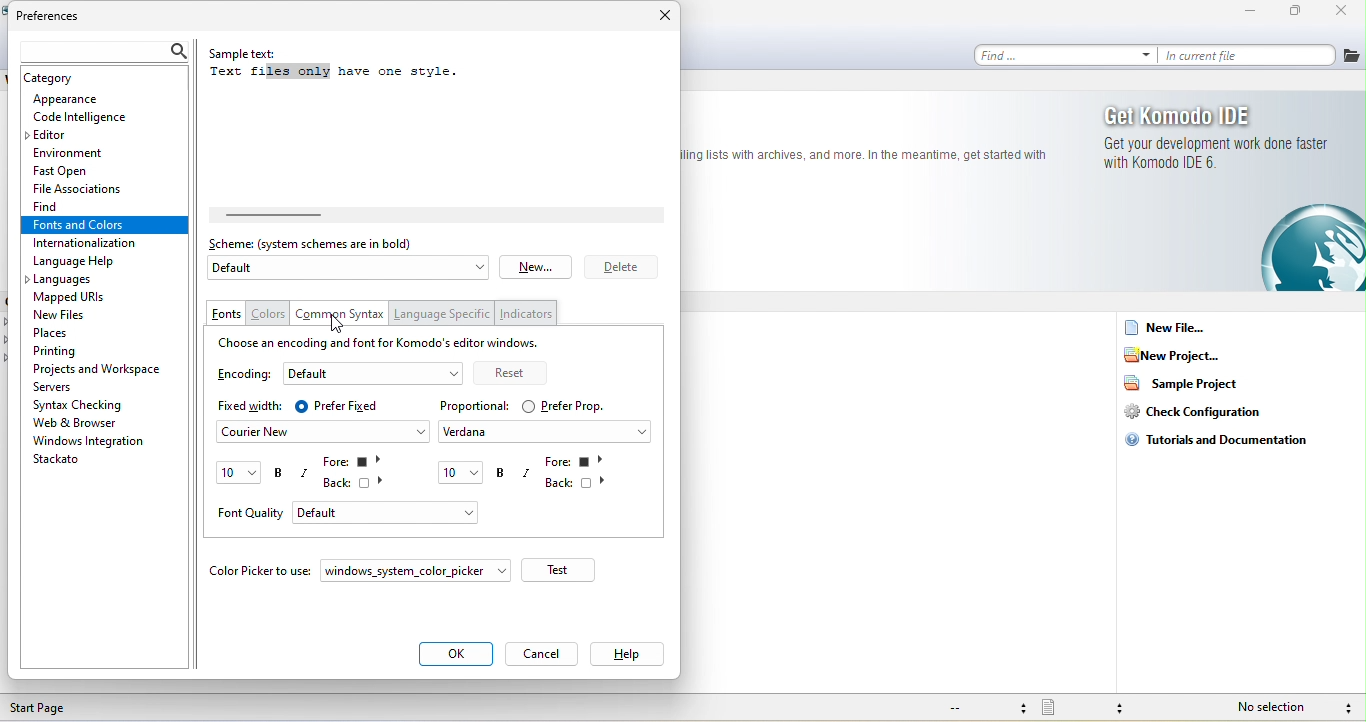 This screenshot has height=722, width=1366. What do you see at coordinates (78, 280) in the screenshot?
I see `languages` at bounding box center [78, 280].